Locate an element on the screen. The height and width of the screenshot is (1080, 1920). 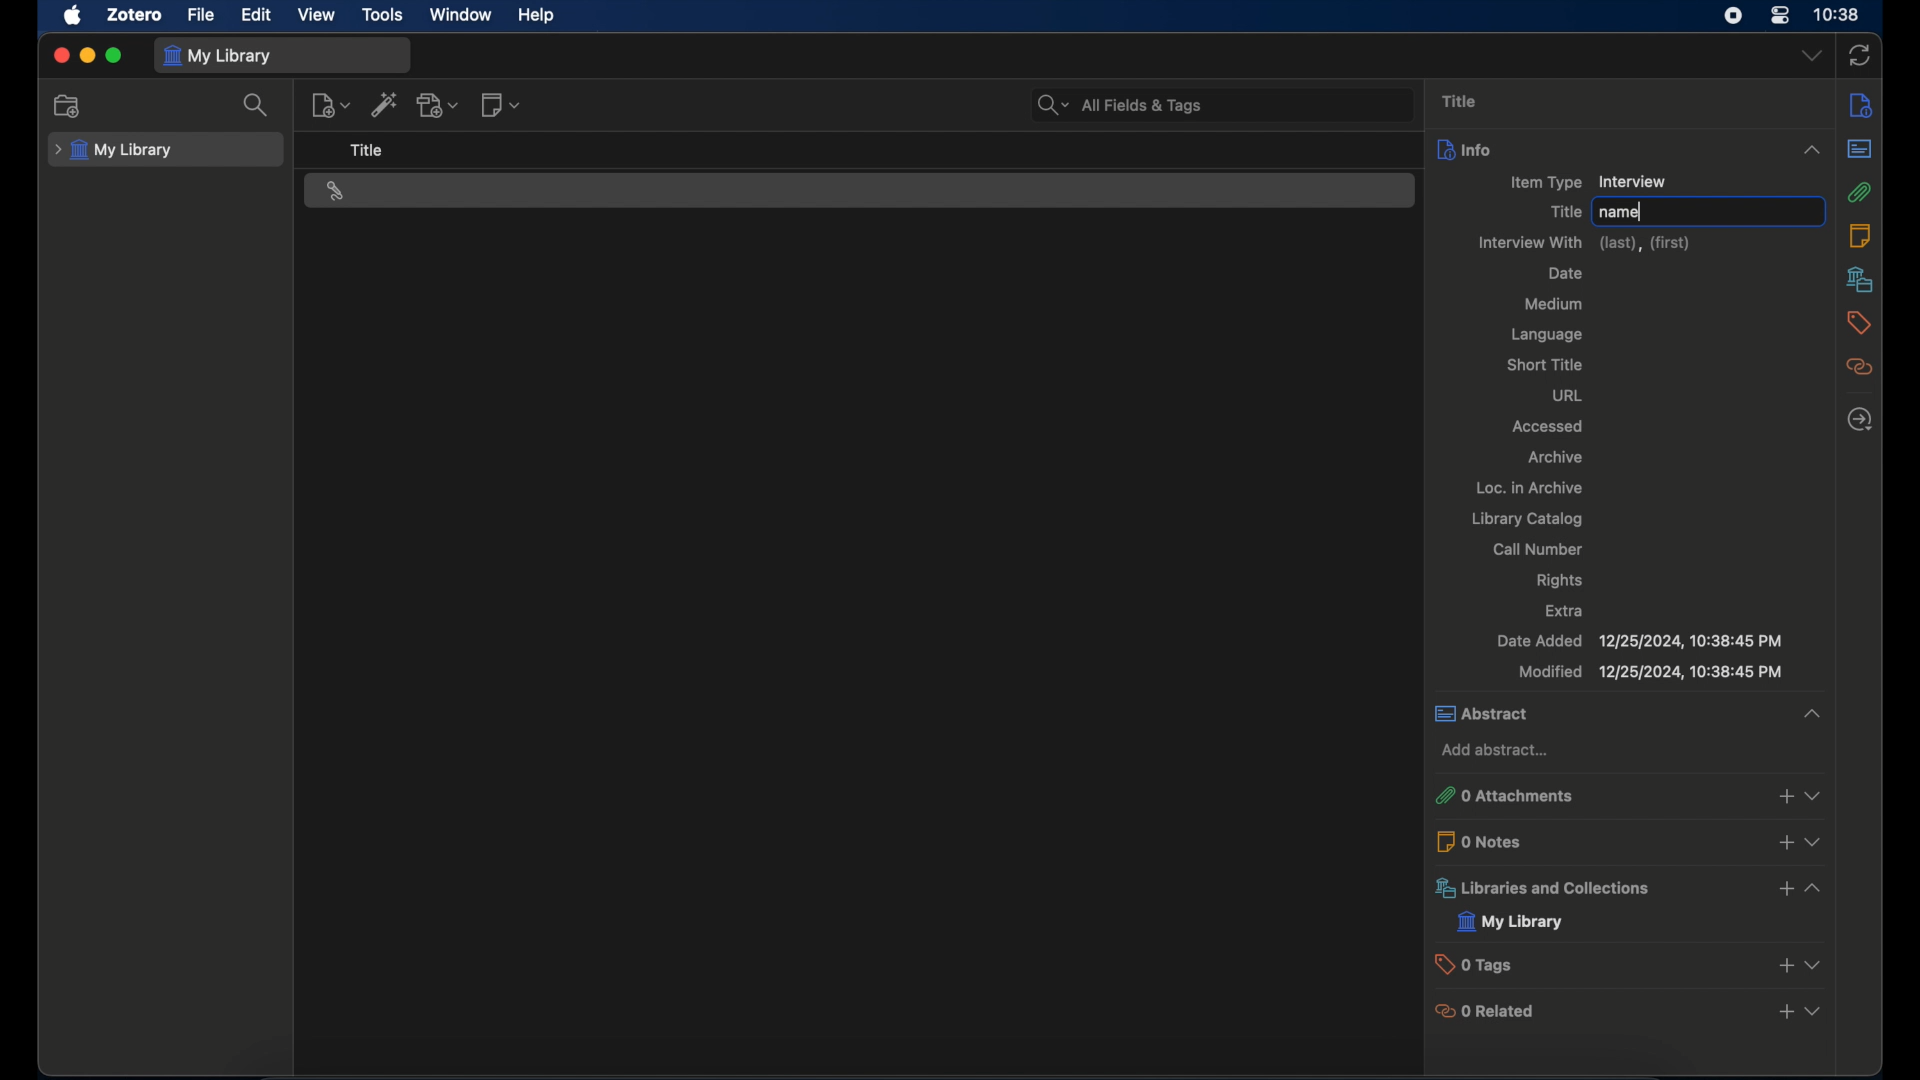
tools is located at coordinates (384, 16).